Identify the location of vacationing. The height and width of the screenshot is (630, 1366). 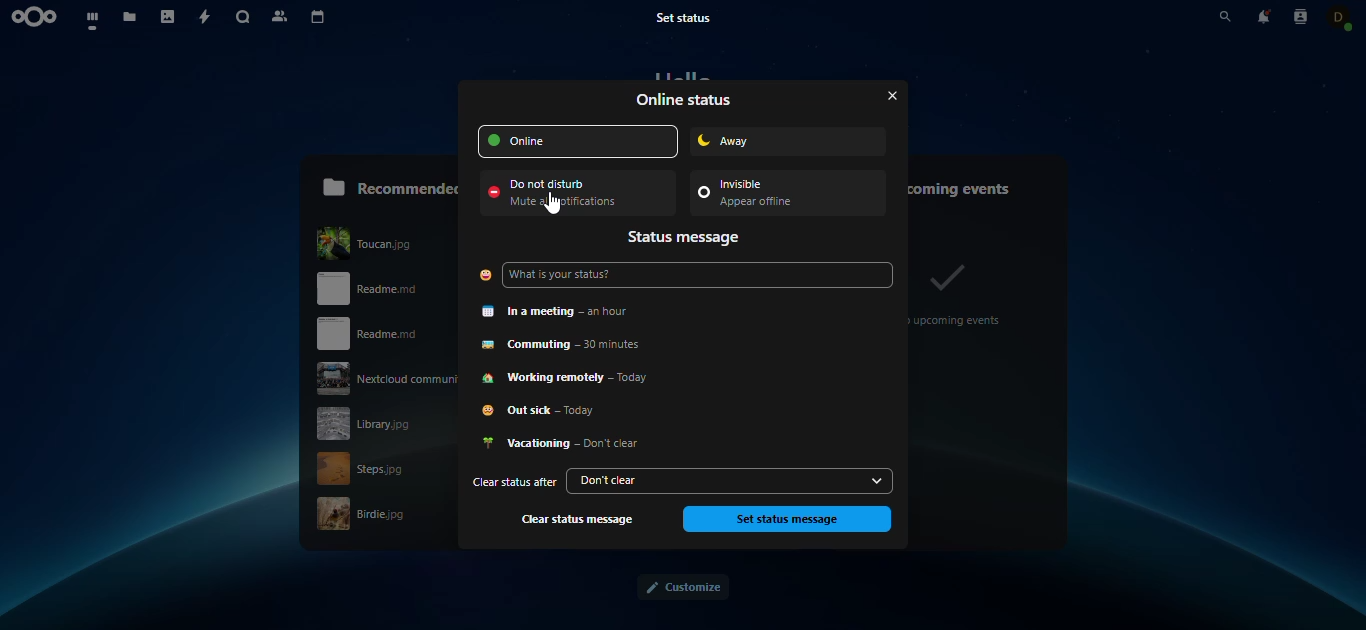
(564, 444).